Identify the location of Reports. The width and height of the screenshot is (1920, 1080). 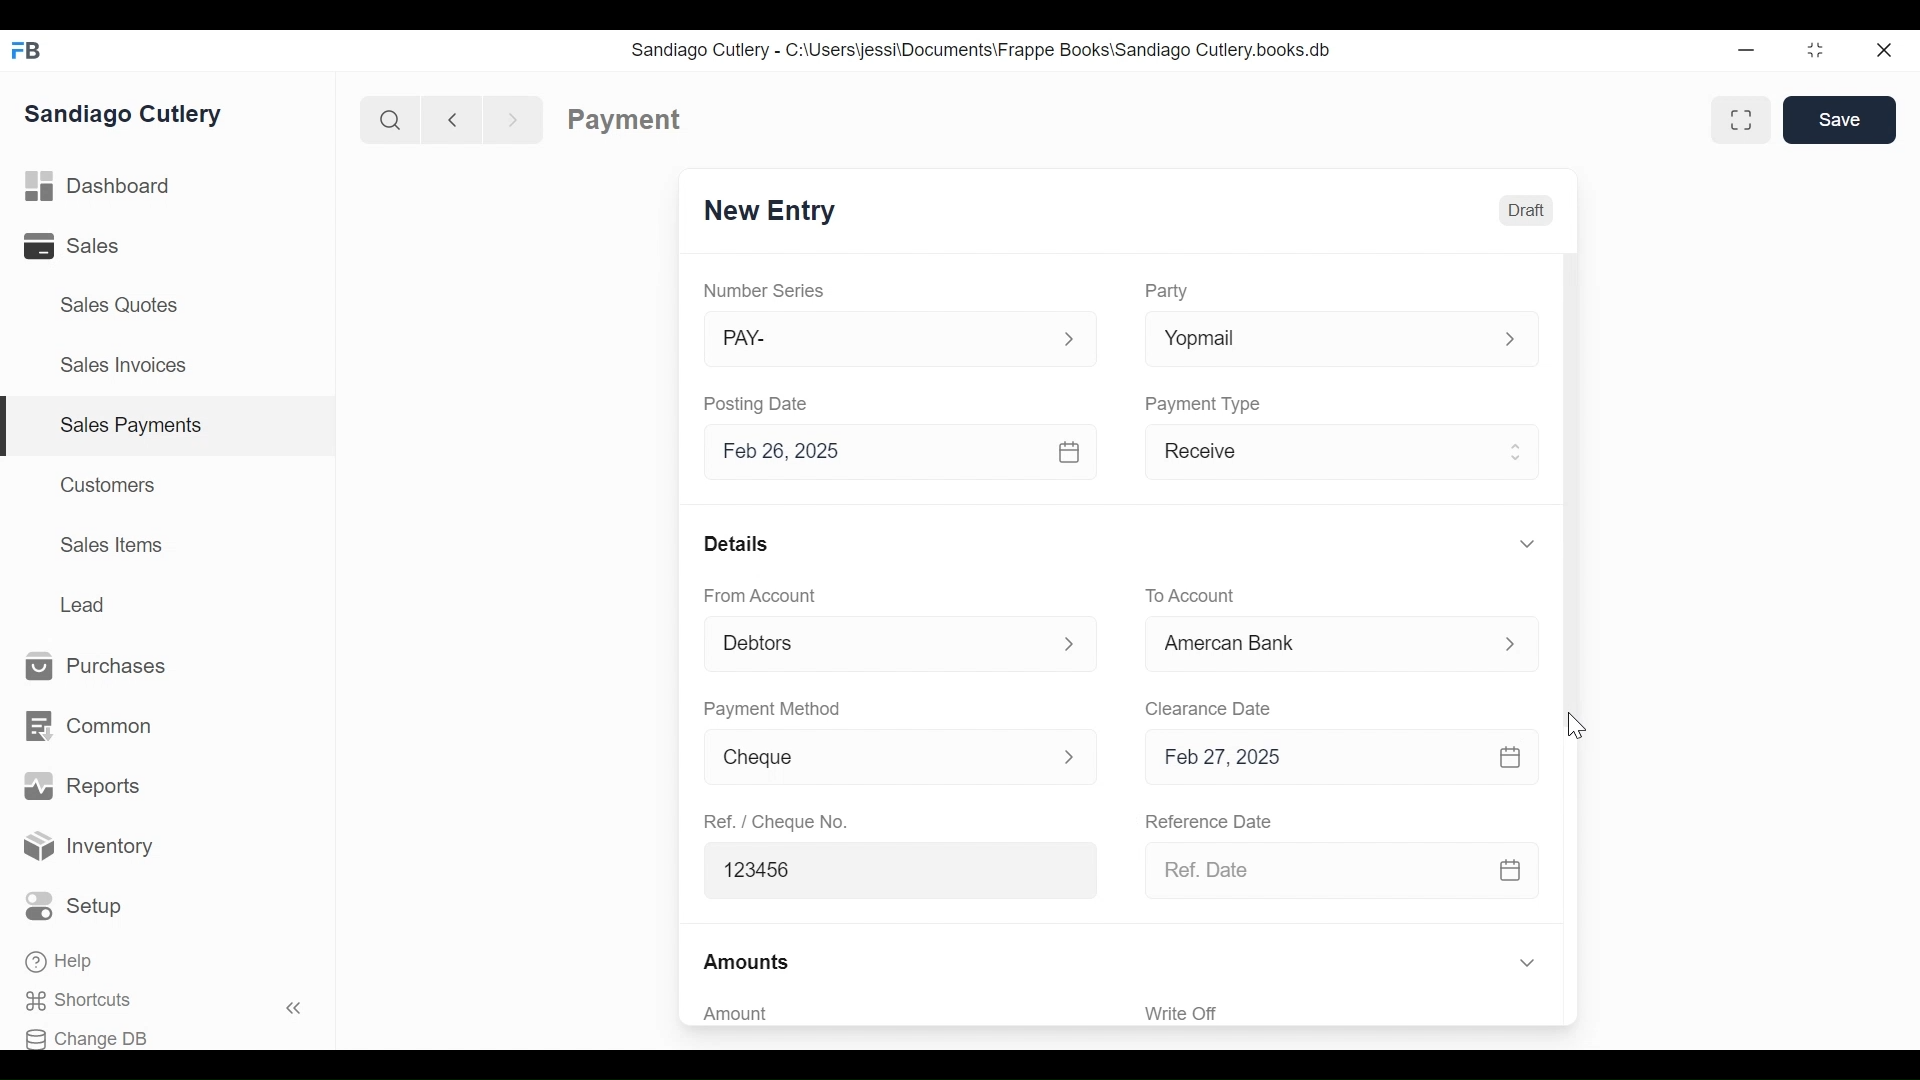
(82, 786).